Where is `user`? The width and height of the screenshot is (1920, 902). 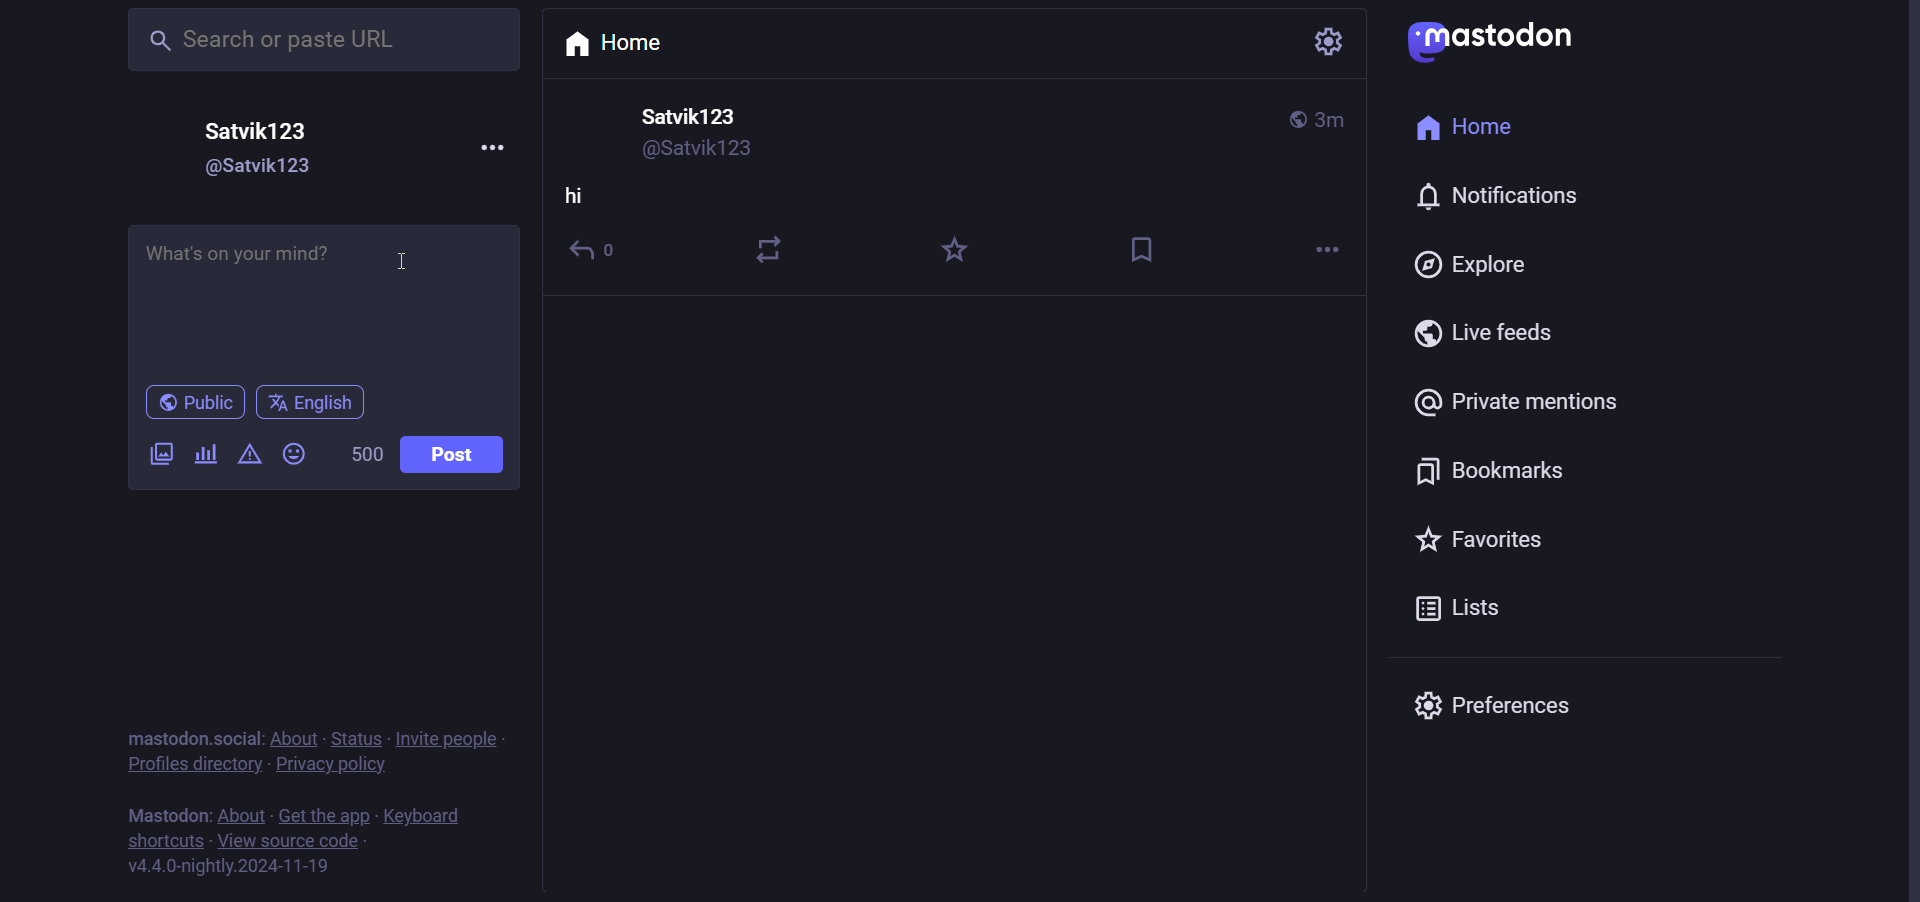
user is located at coordinates (696, 117).